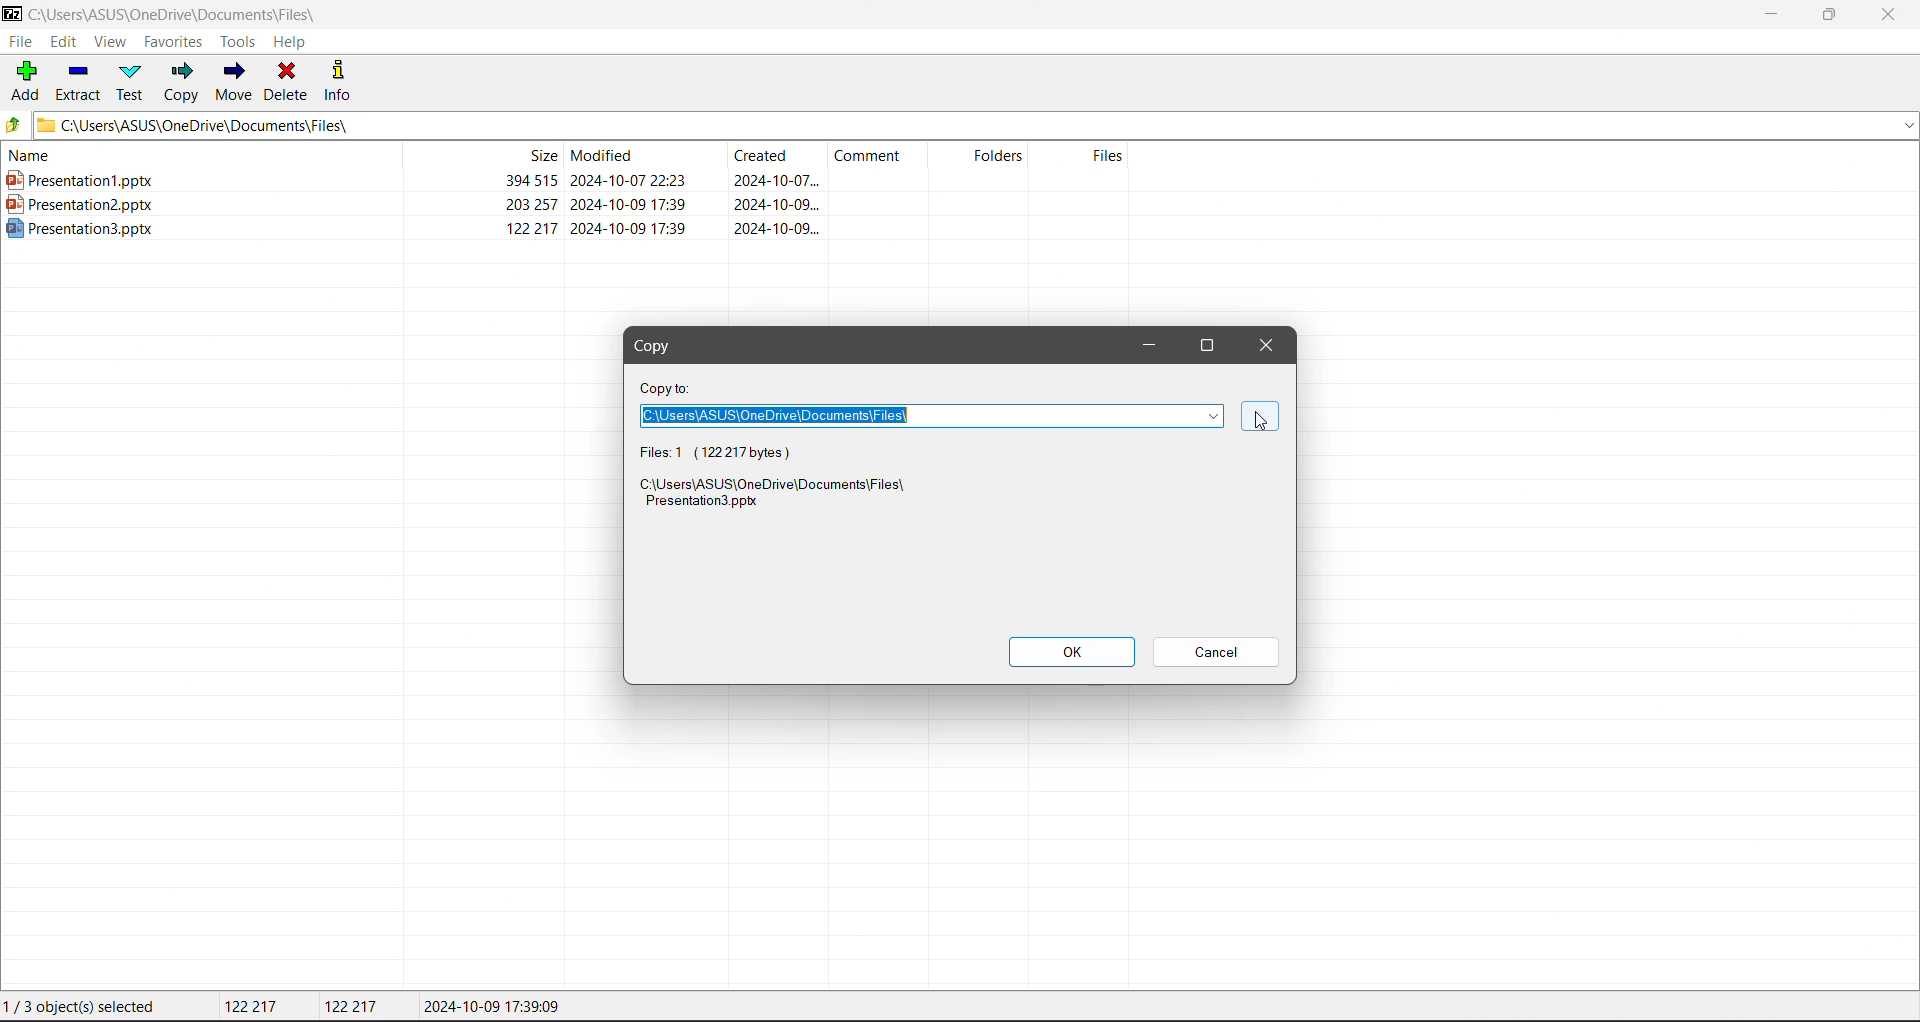  I want to click on Add, so click(27, 80).